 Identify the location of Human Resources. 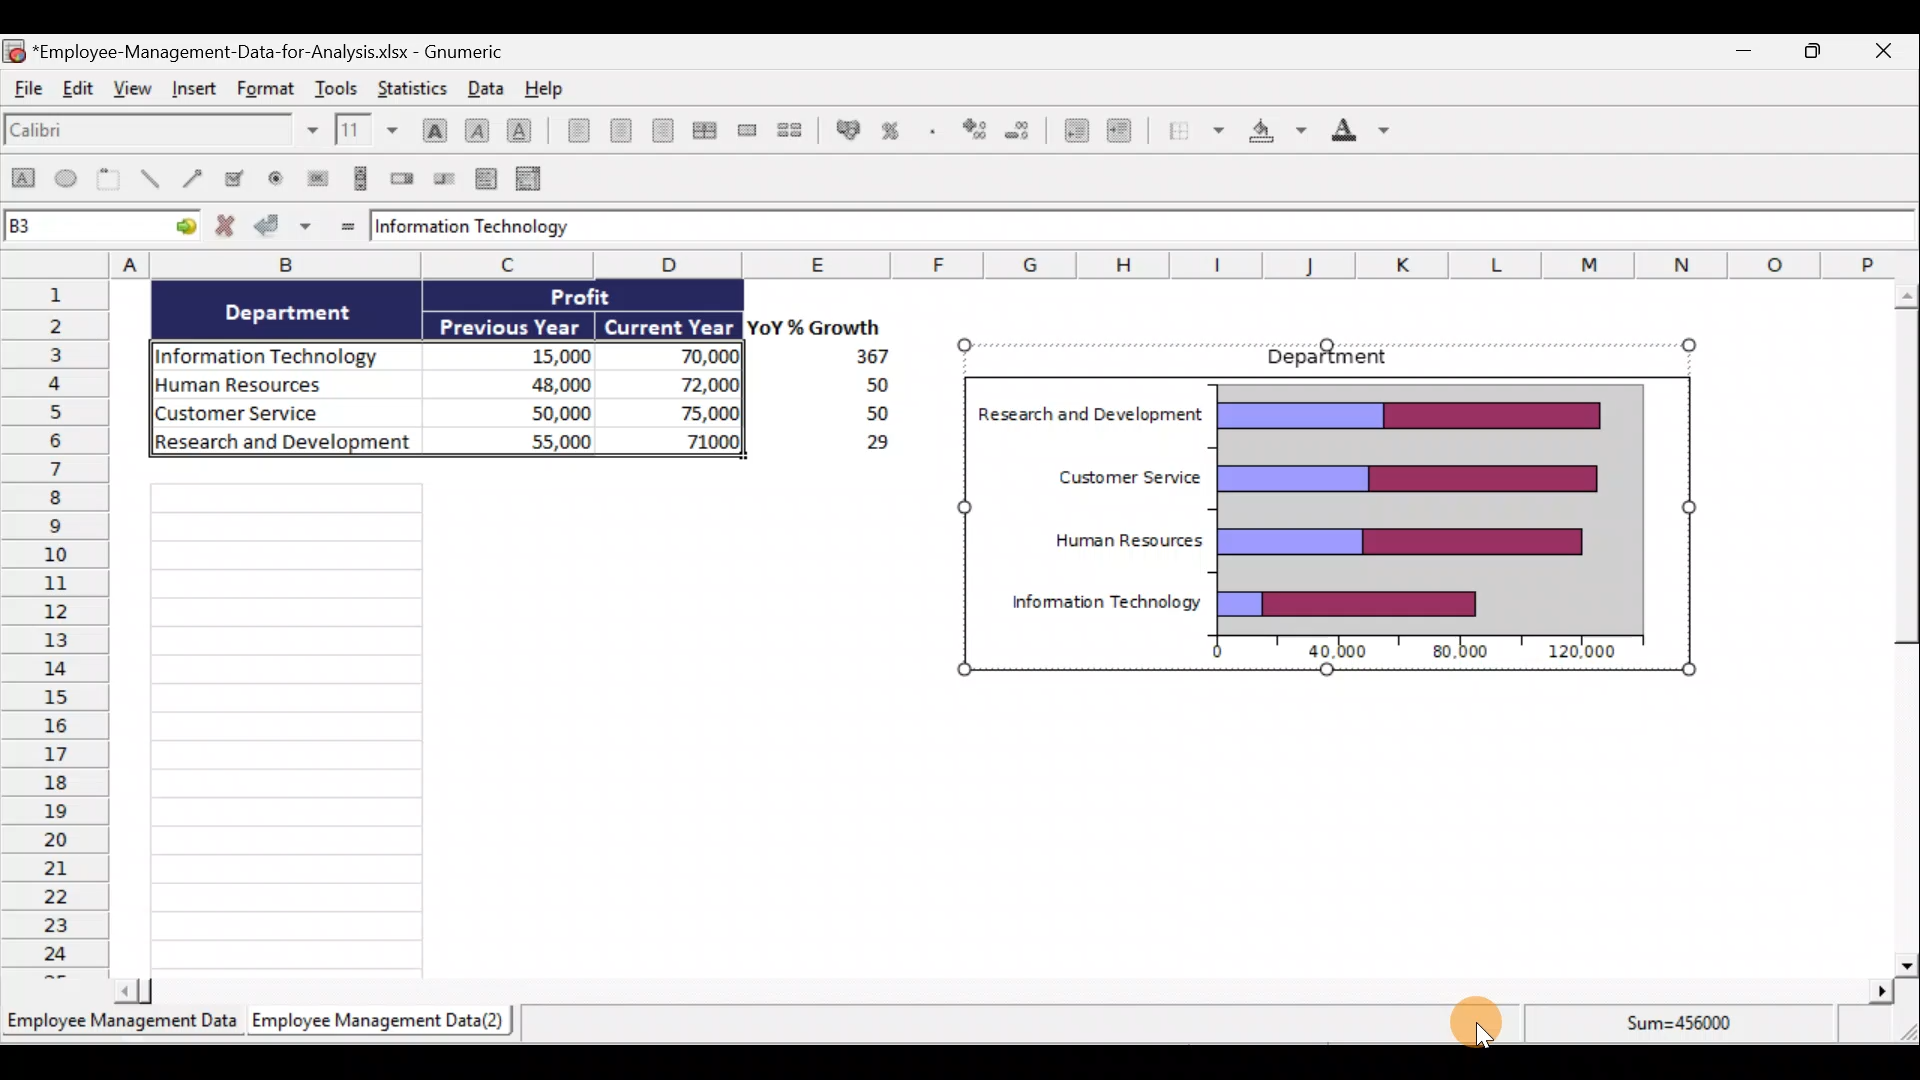
(1126, 535).